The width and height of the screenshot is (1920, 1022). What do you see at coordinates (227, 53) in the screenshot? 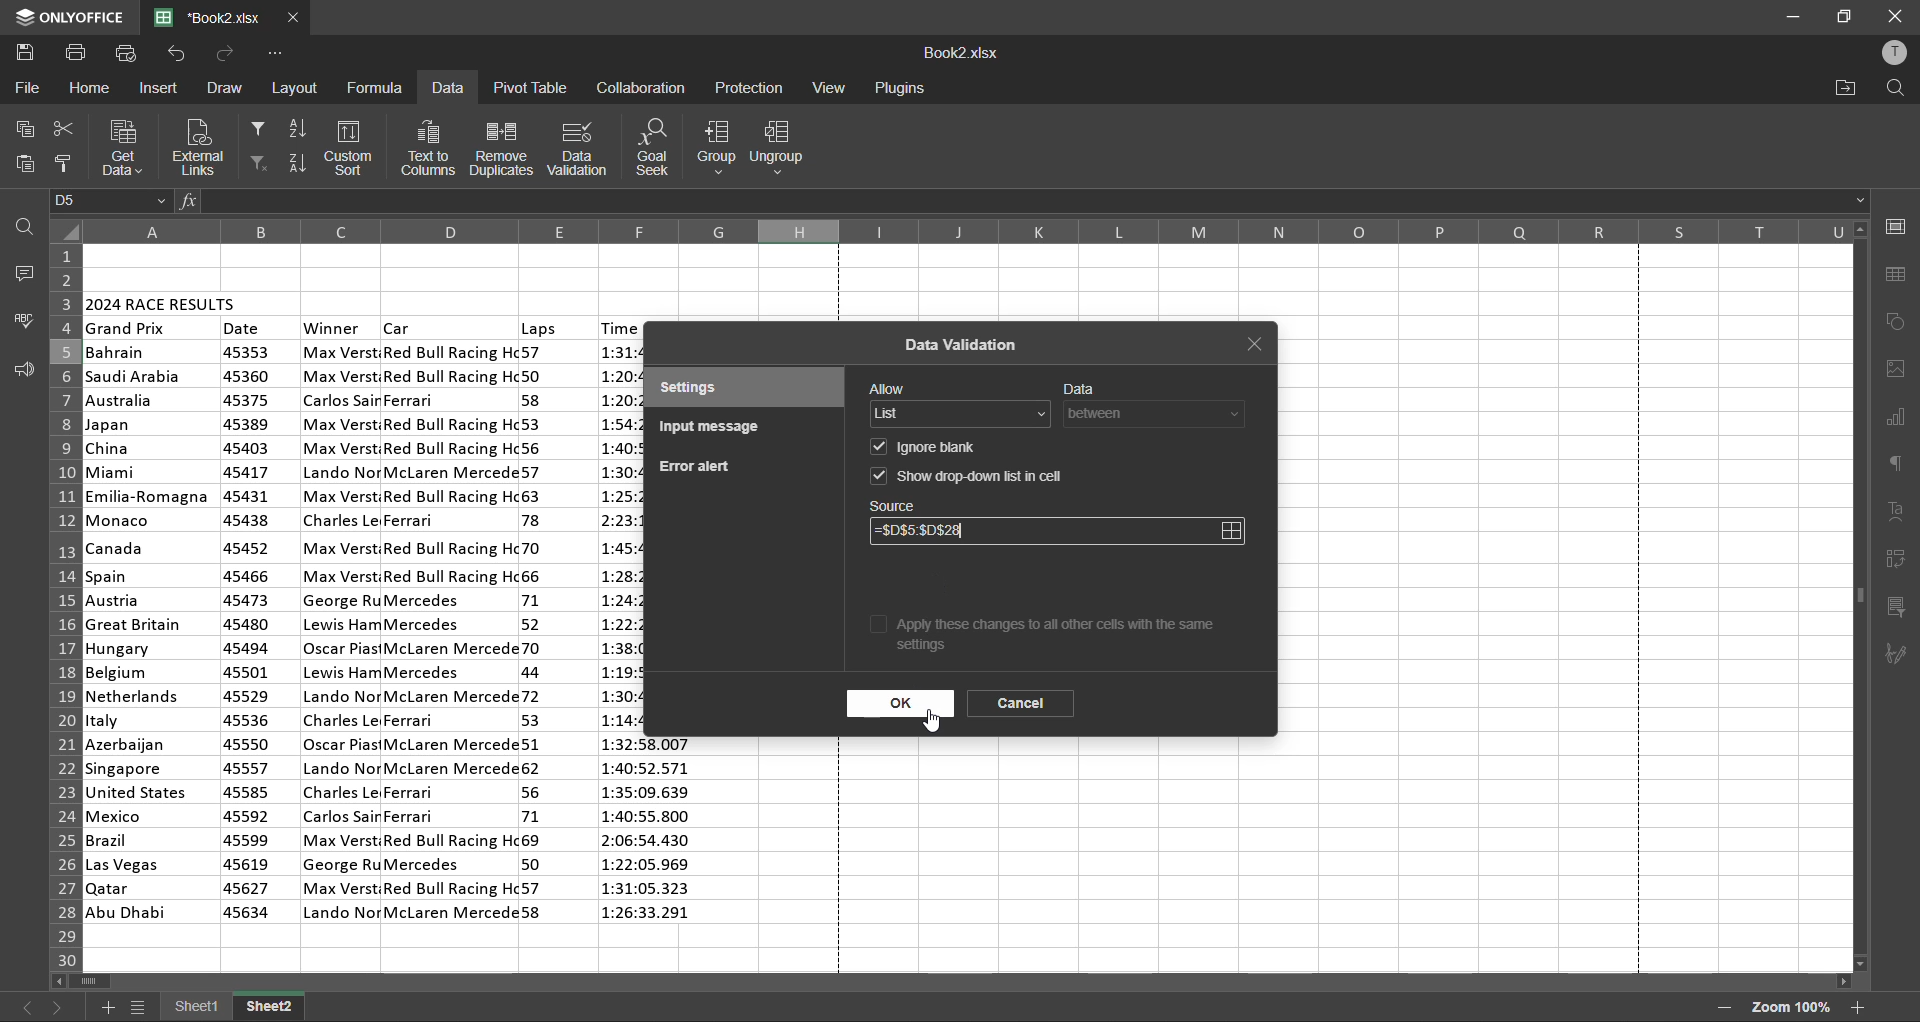
I see `redo` at bounding box center [227, 53].